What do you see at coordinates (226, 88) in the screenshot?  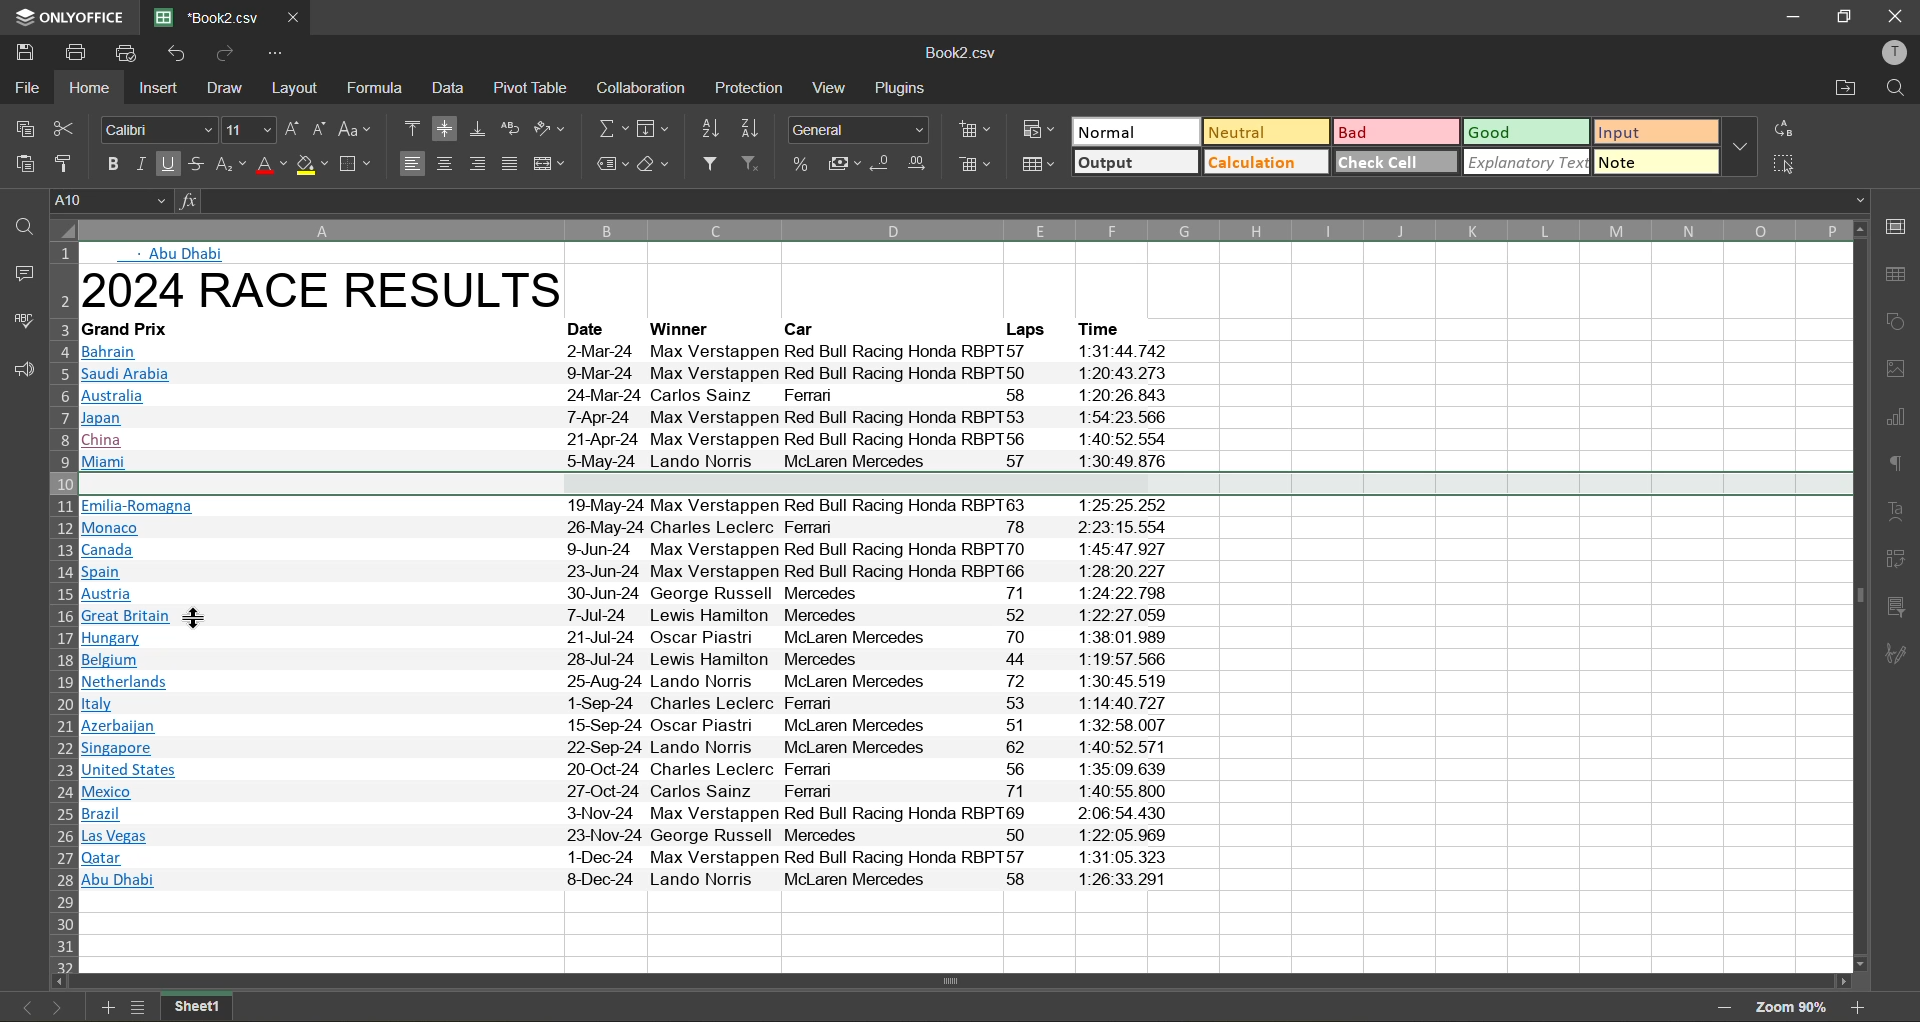 I see `draw` at bounding box center [226, 88].